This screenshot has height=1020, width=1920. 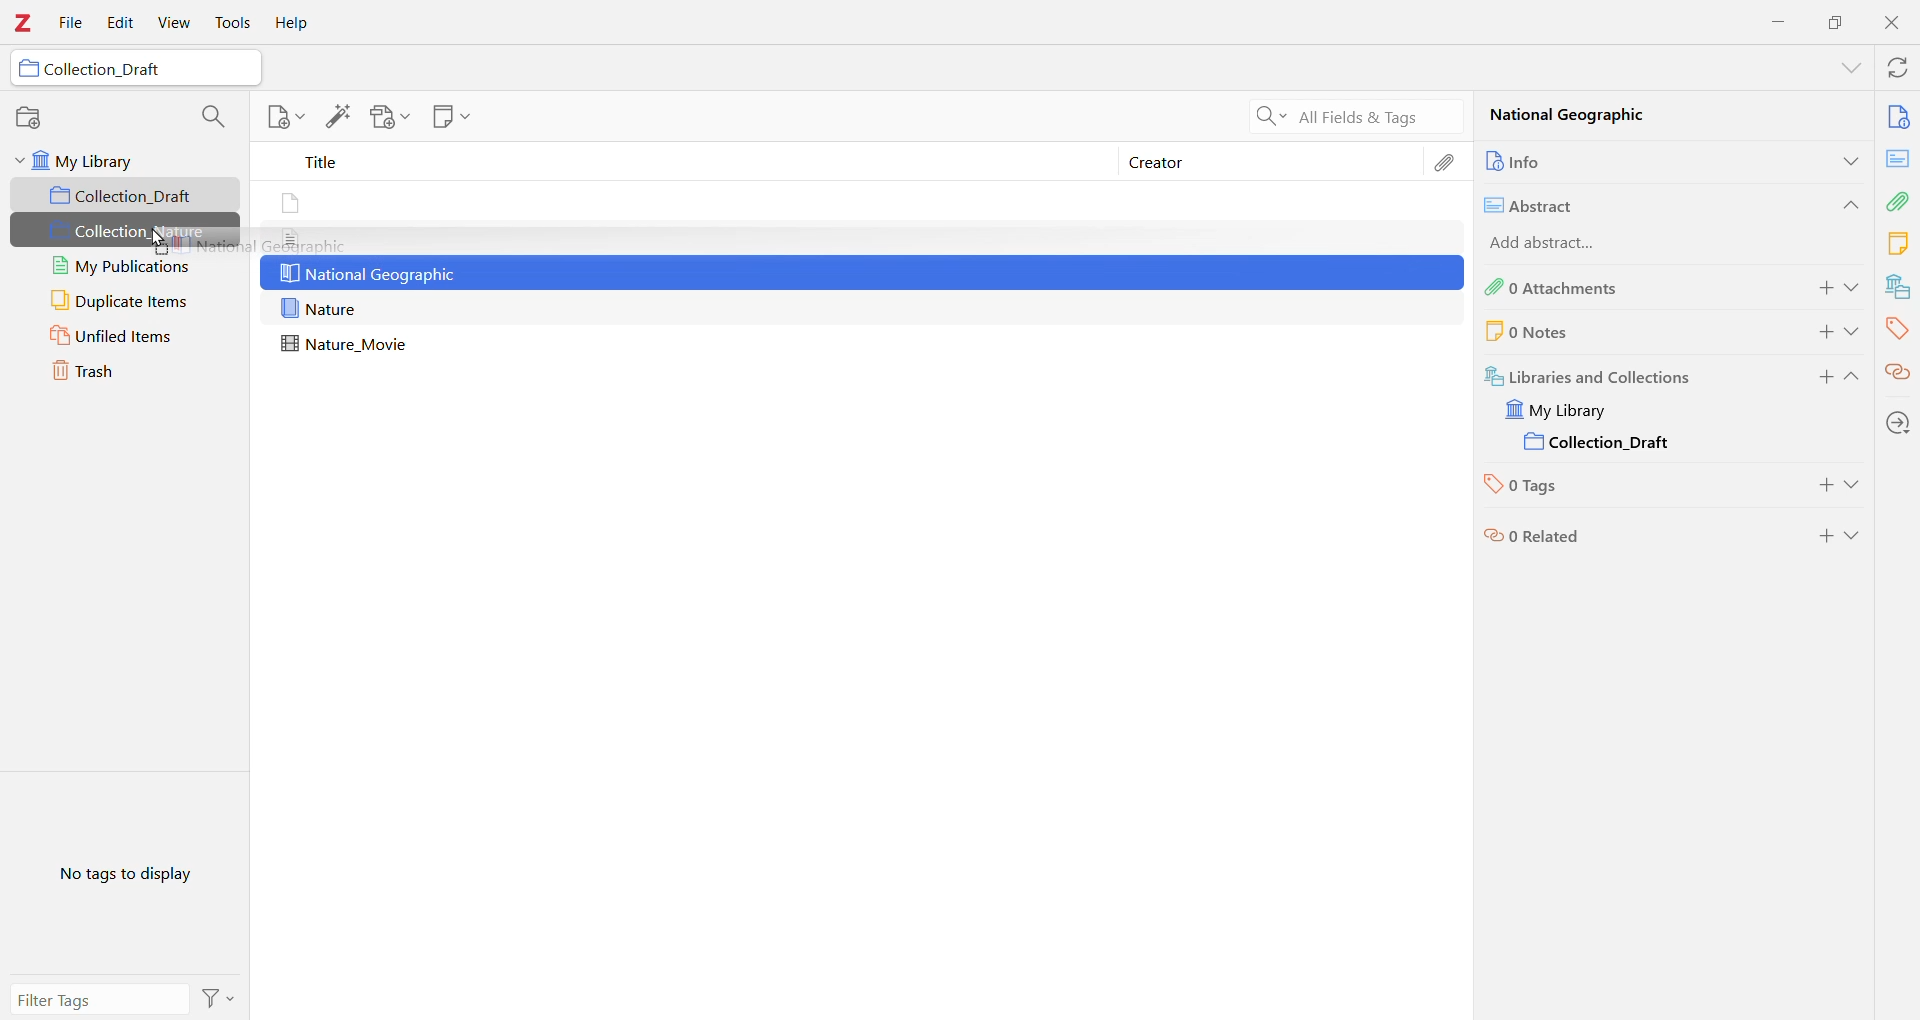 What do you see at coordinates (1570, 410) in the screenshot?
I see `Current Library` at bounding box center [1570, 410].